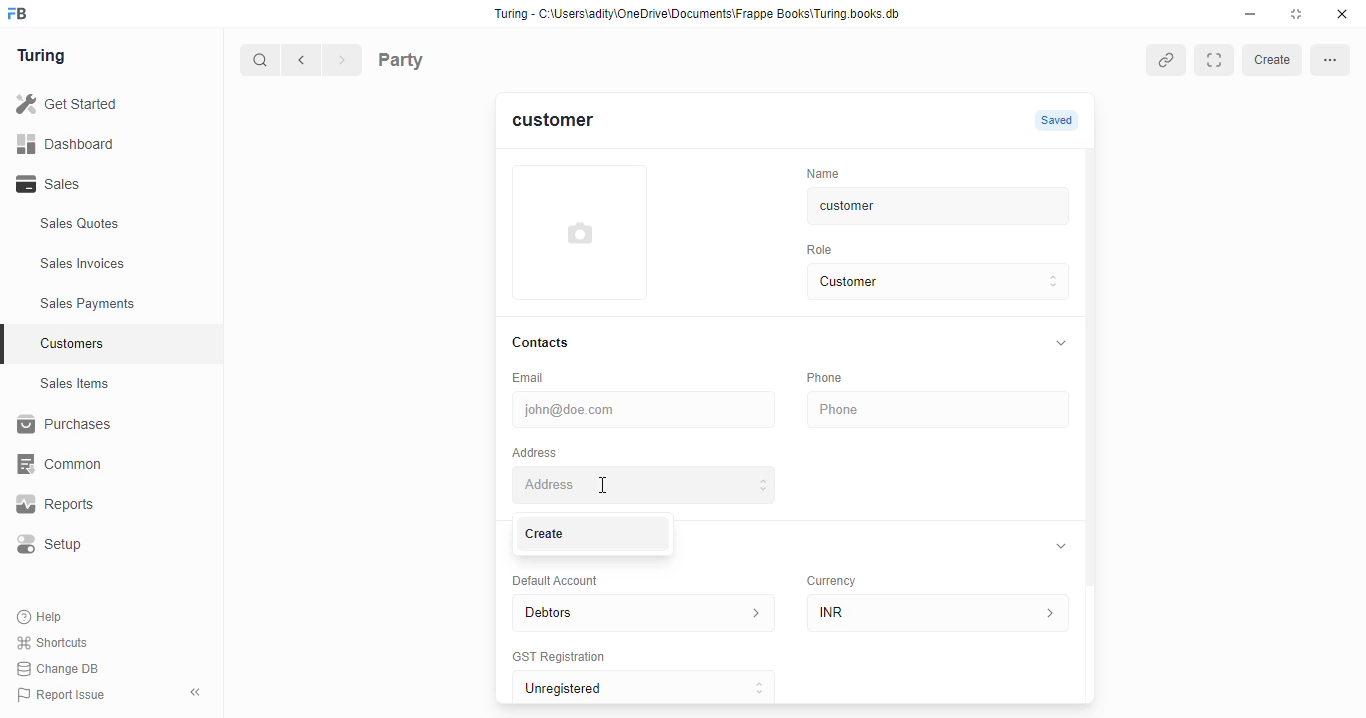 This screenshot has width=1366, height=718. I want to click on Saved, so click(1059, 121).